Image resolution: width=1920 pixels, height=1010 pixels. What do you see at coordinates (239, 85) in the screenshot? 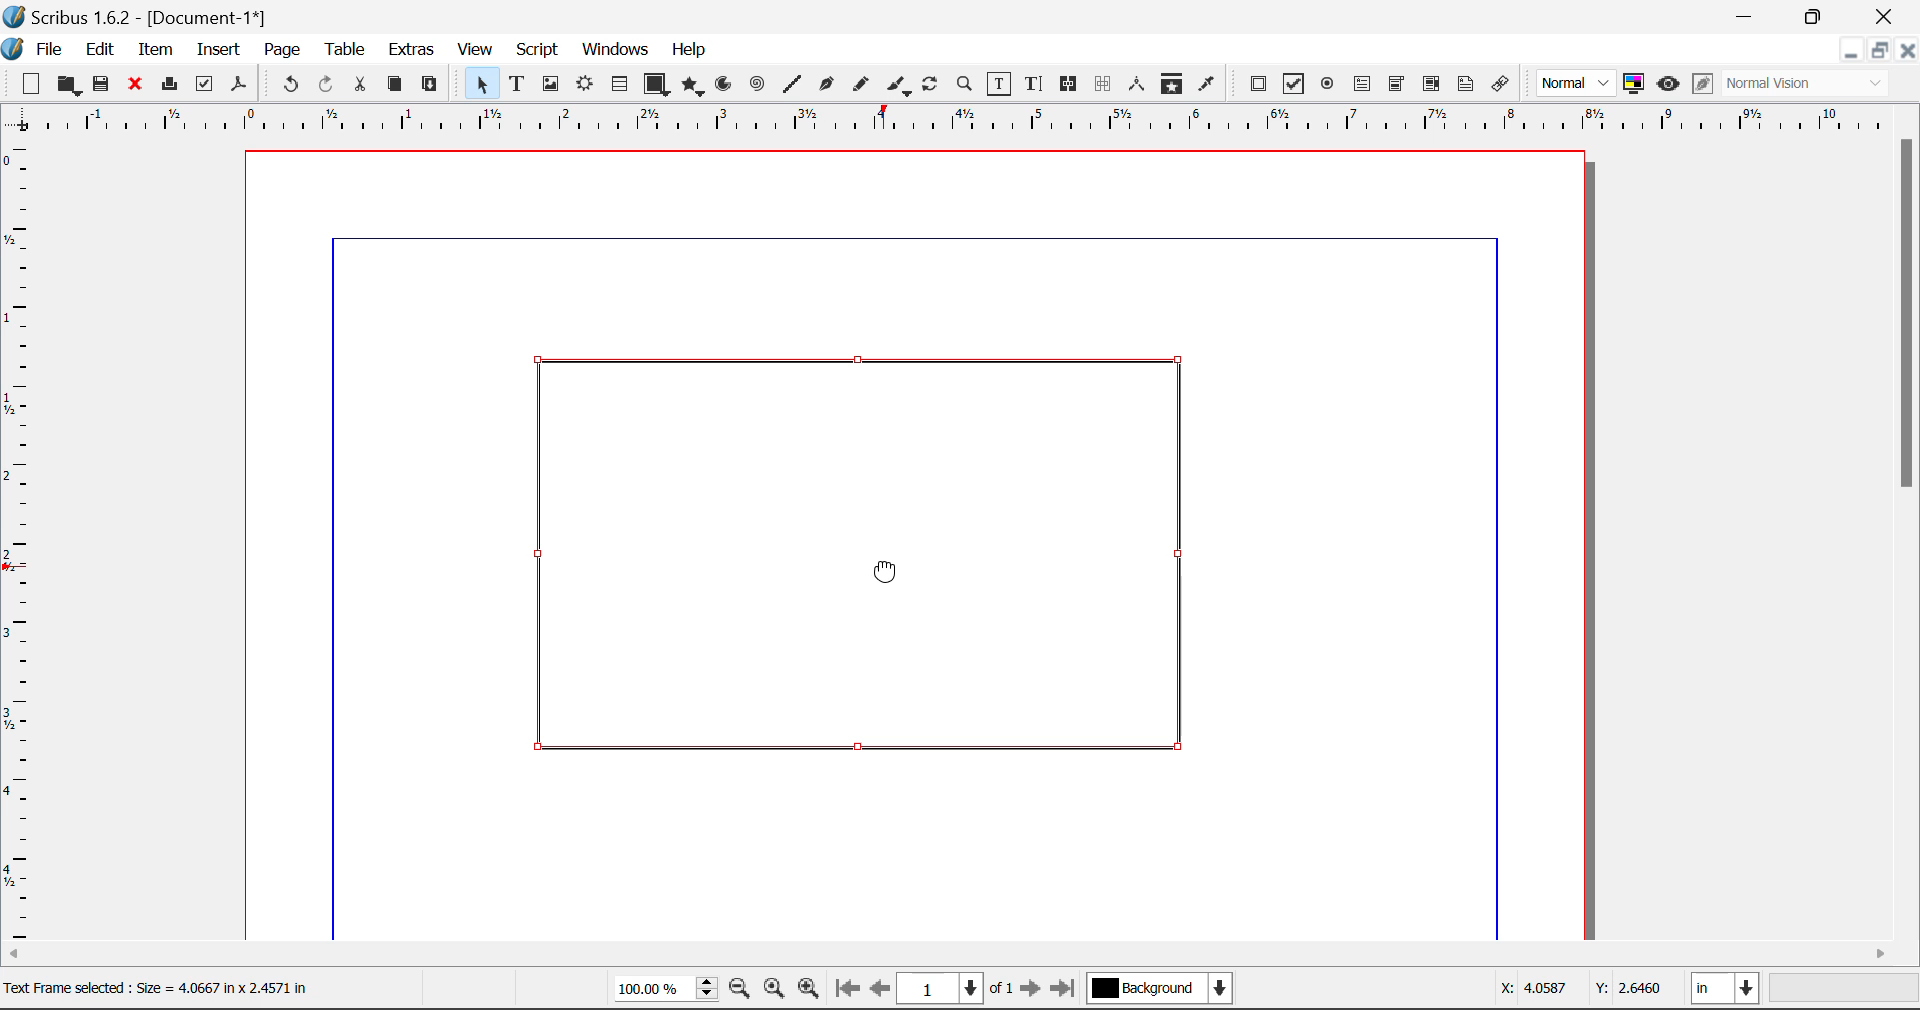
I see `Save as Pdf` at bounding box center [239, 85].